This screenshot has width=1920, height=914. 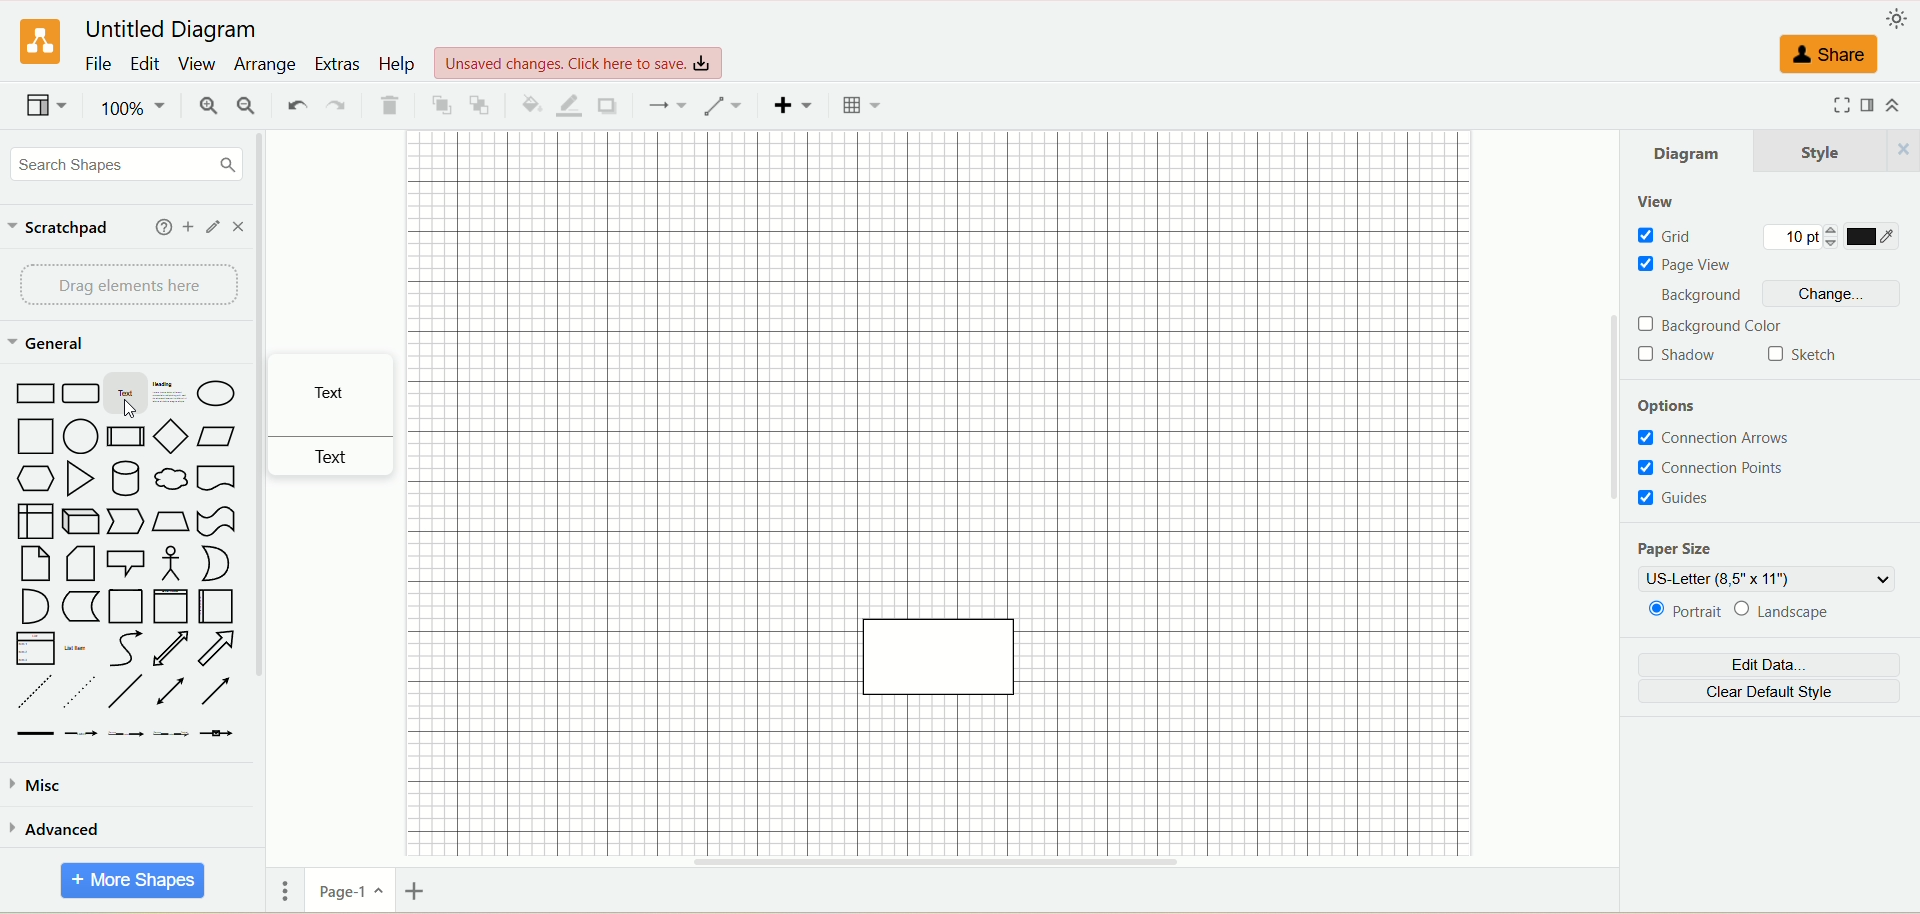 I want to click on delete, so click(x=392, y=103).